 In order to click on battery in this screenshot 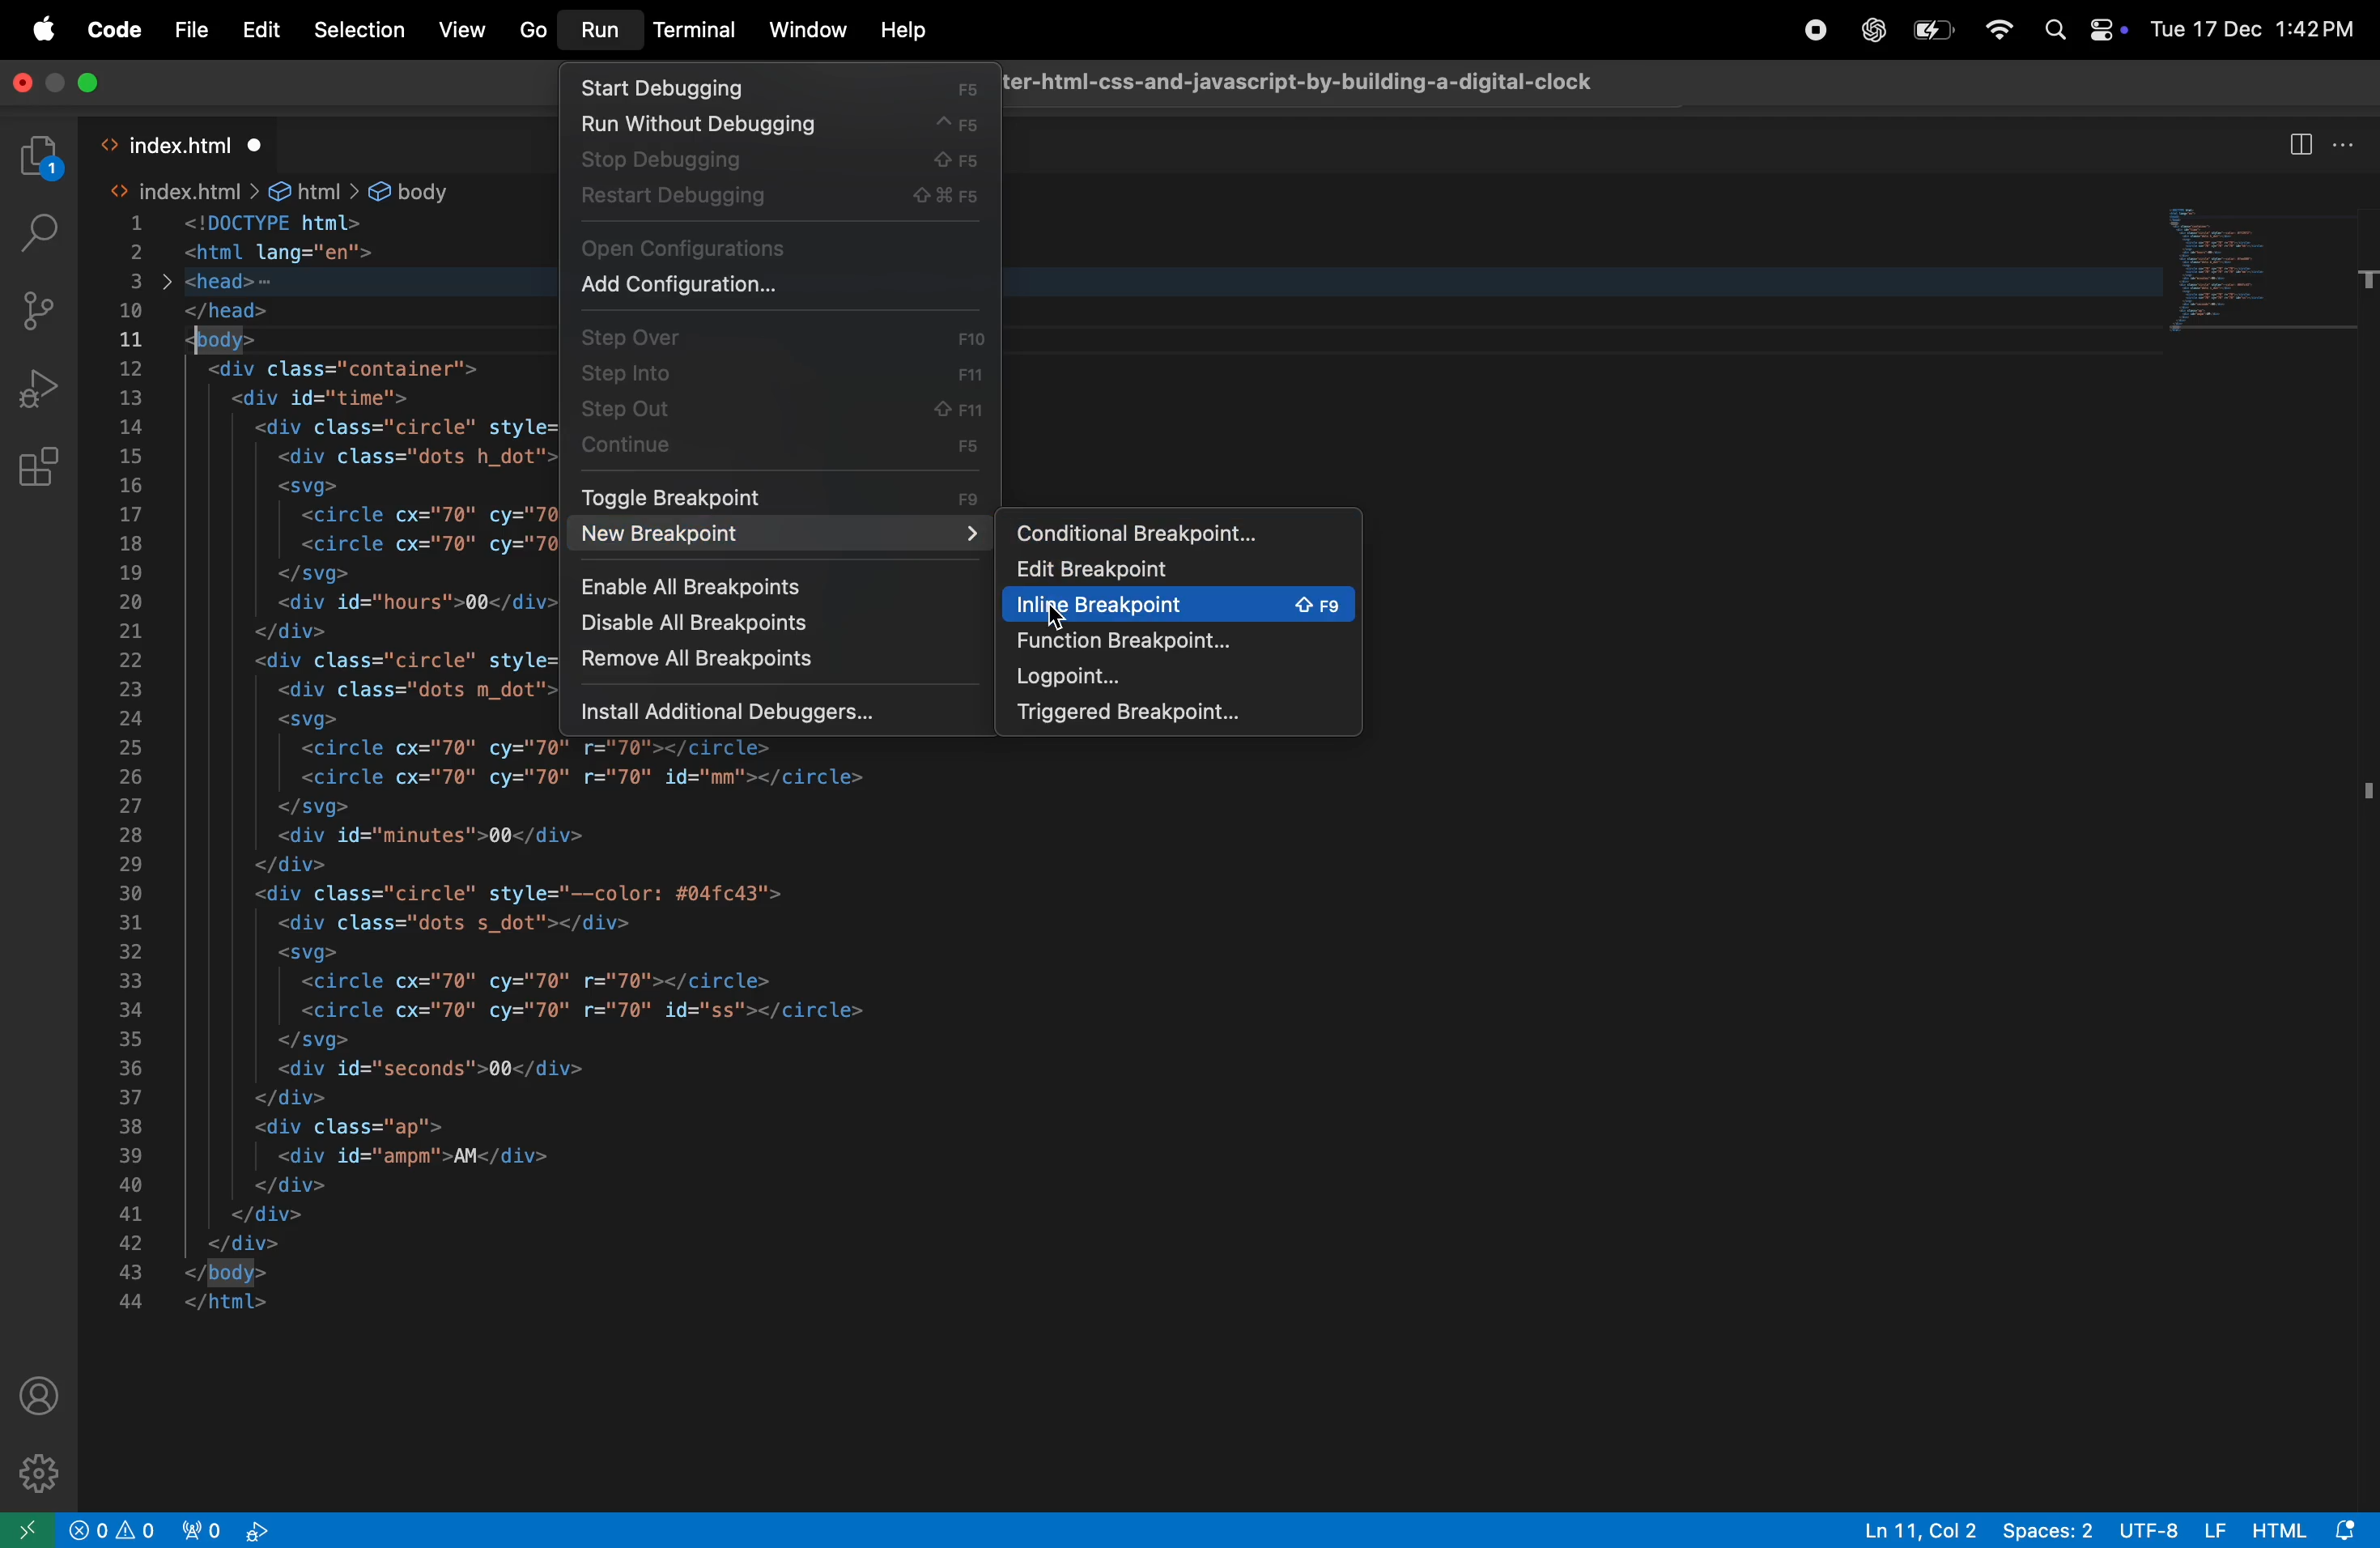, I will do `click(1933, 34)`.